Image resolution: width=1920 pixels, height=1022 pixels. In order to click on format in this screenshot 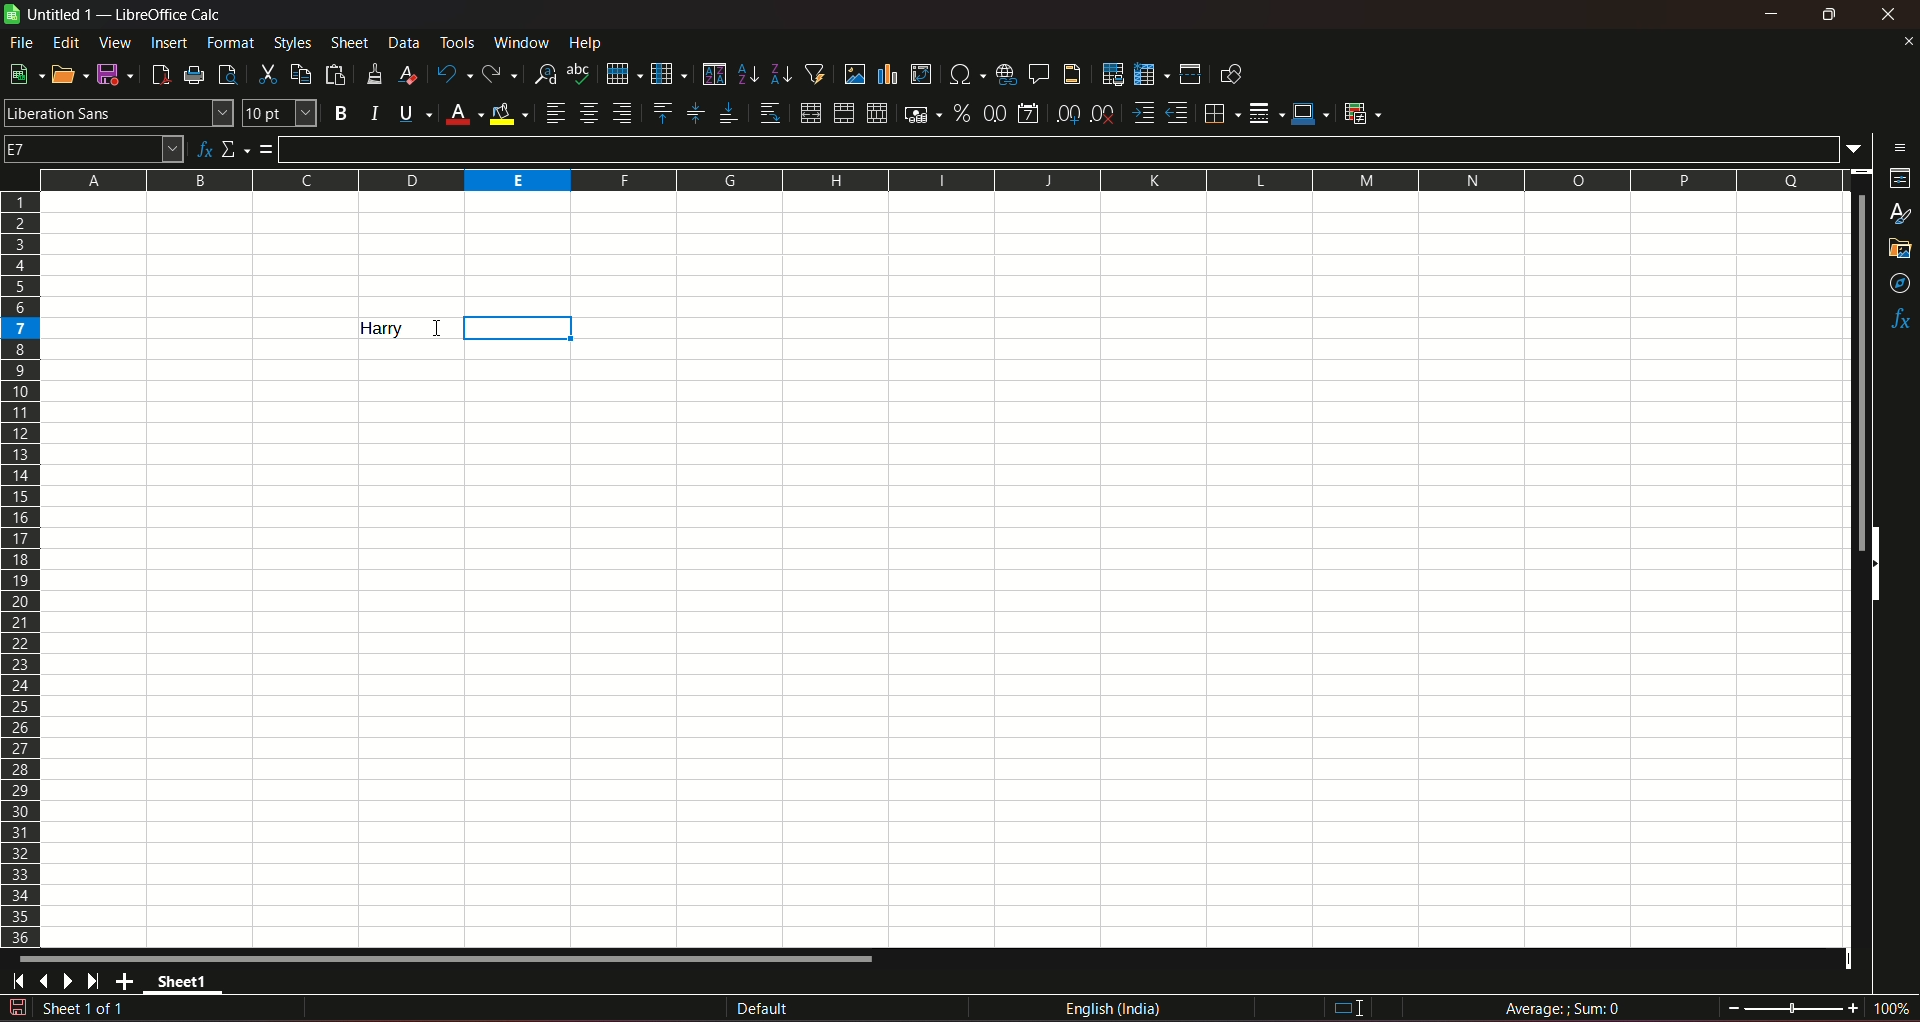, I will do `click(232, 42)`.